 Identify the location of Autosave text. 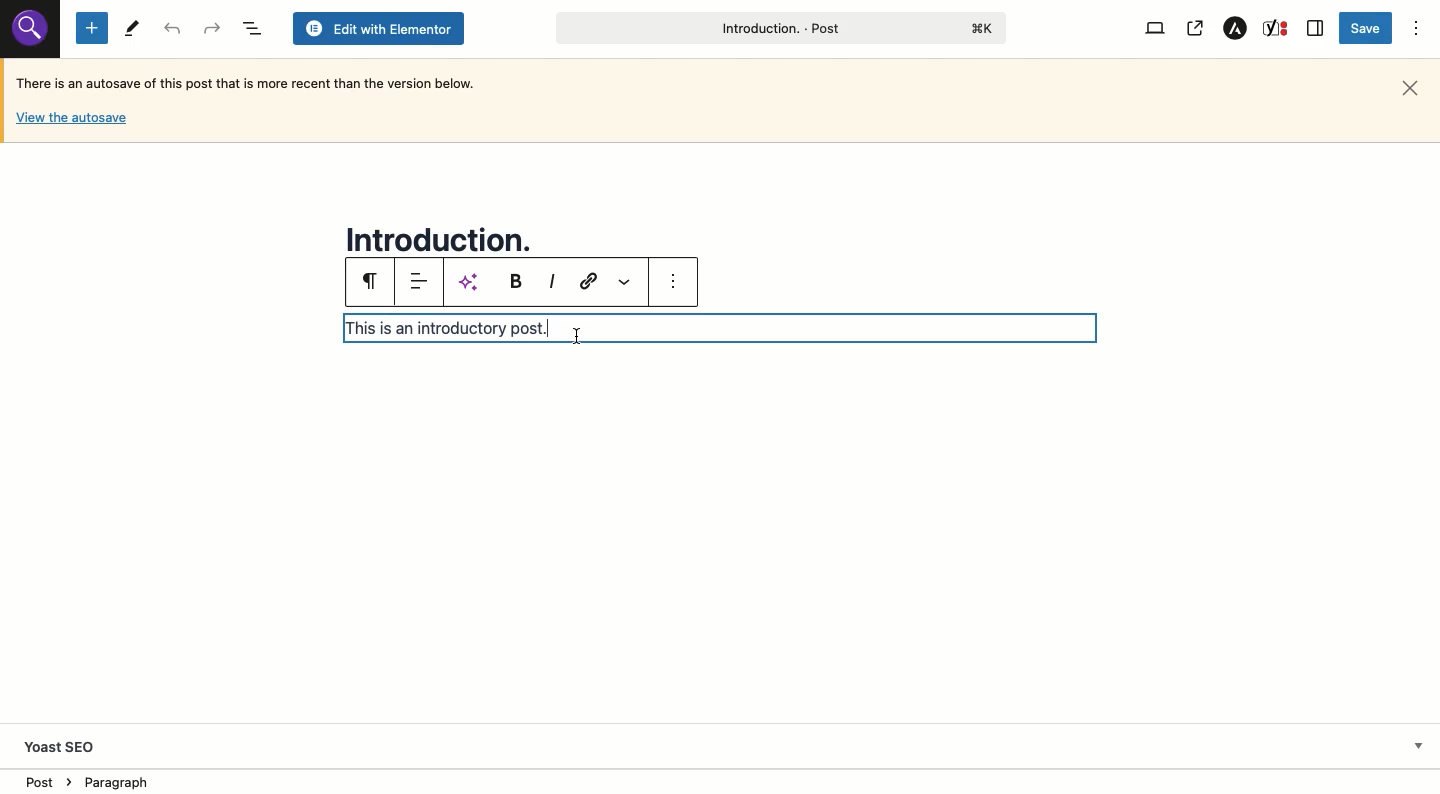
(252, 82).